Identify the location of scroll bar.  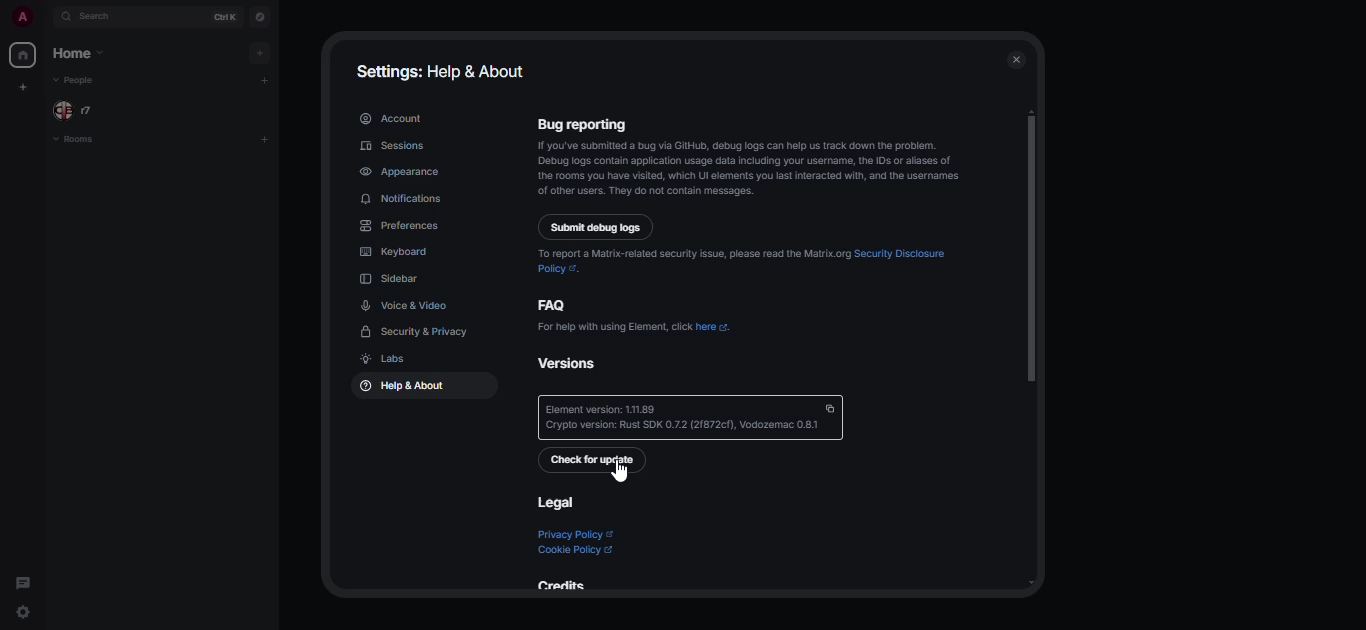
(1031, 247).